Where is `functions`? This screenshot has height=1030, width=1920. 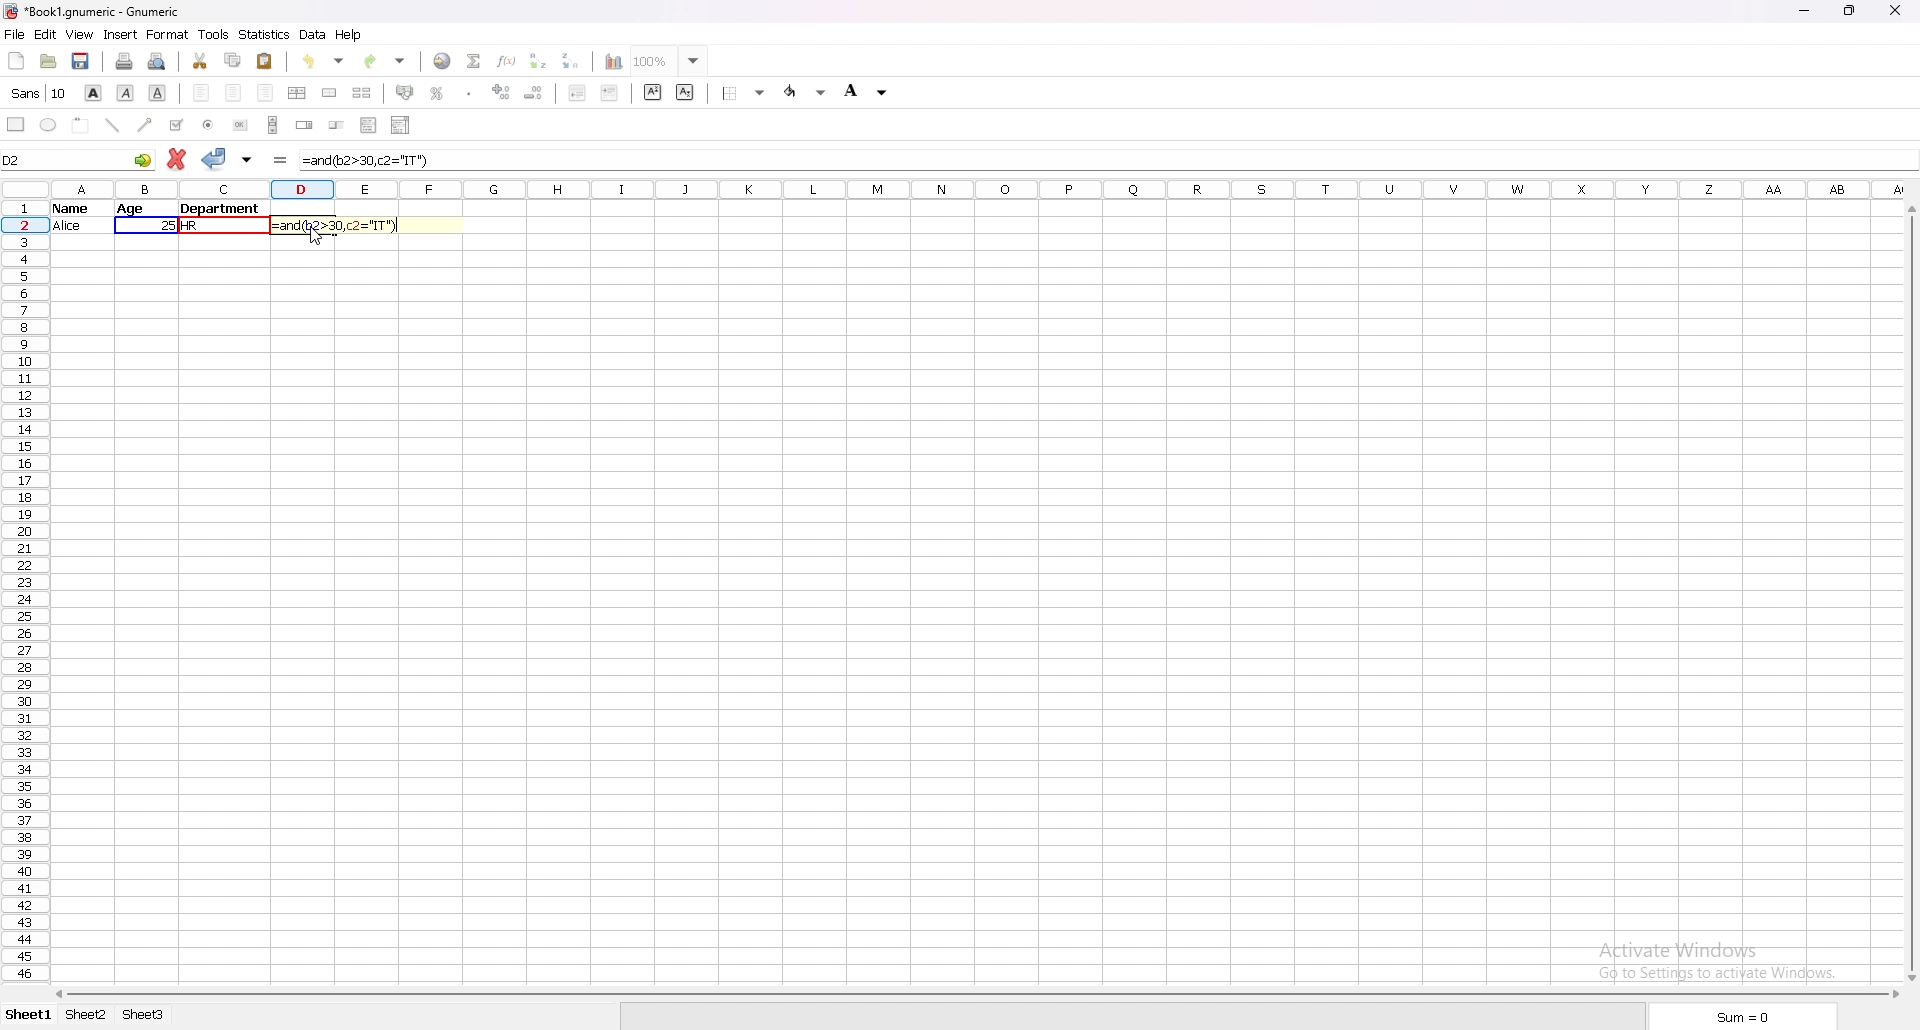 functions is located at coordinates (506, 60).